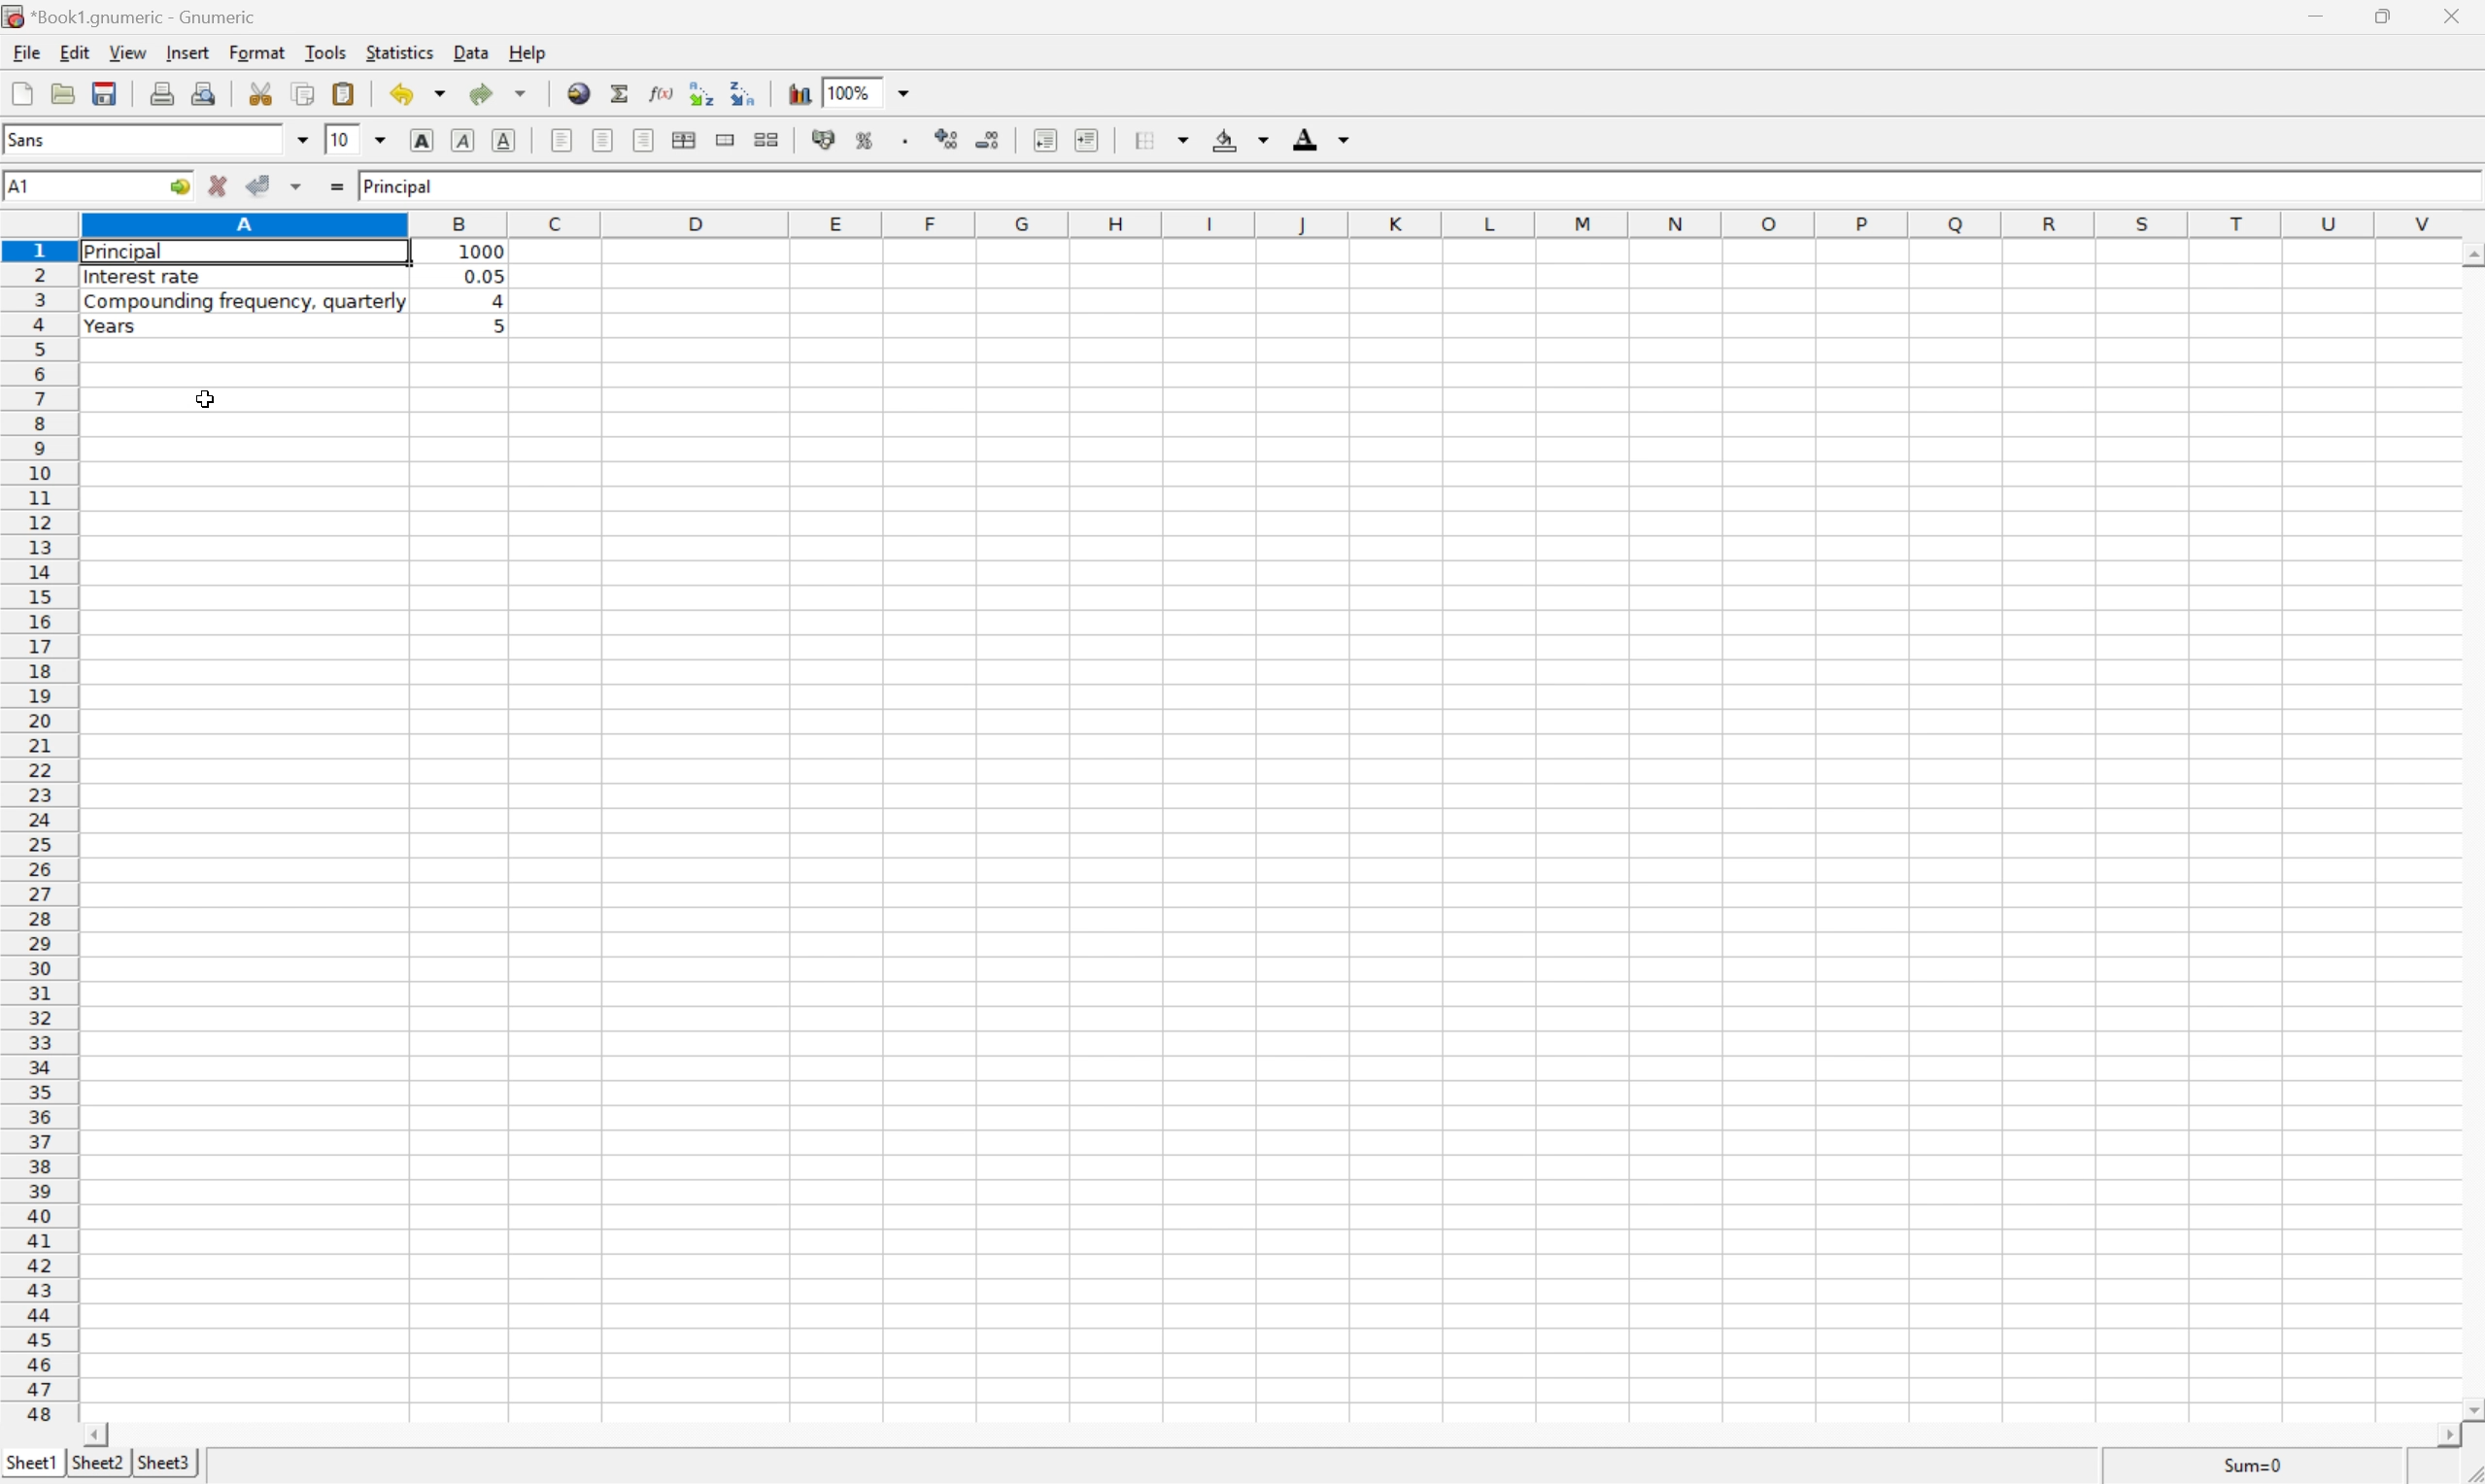 Image resolution: width=2485 pixels, height=1484 pixels. I want to click on format selection as accounting, so click(825, 140).